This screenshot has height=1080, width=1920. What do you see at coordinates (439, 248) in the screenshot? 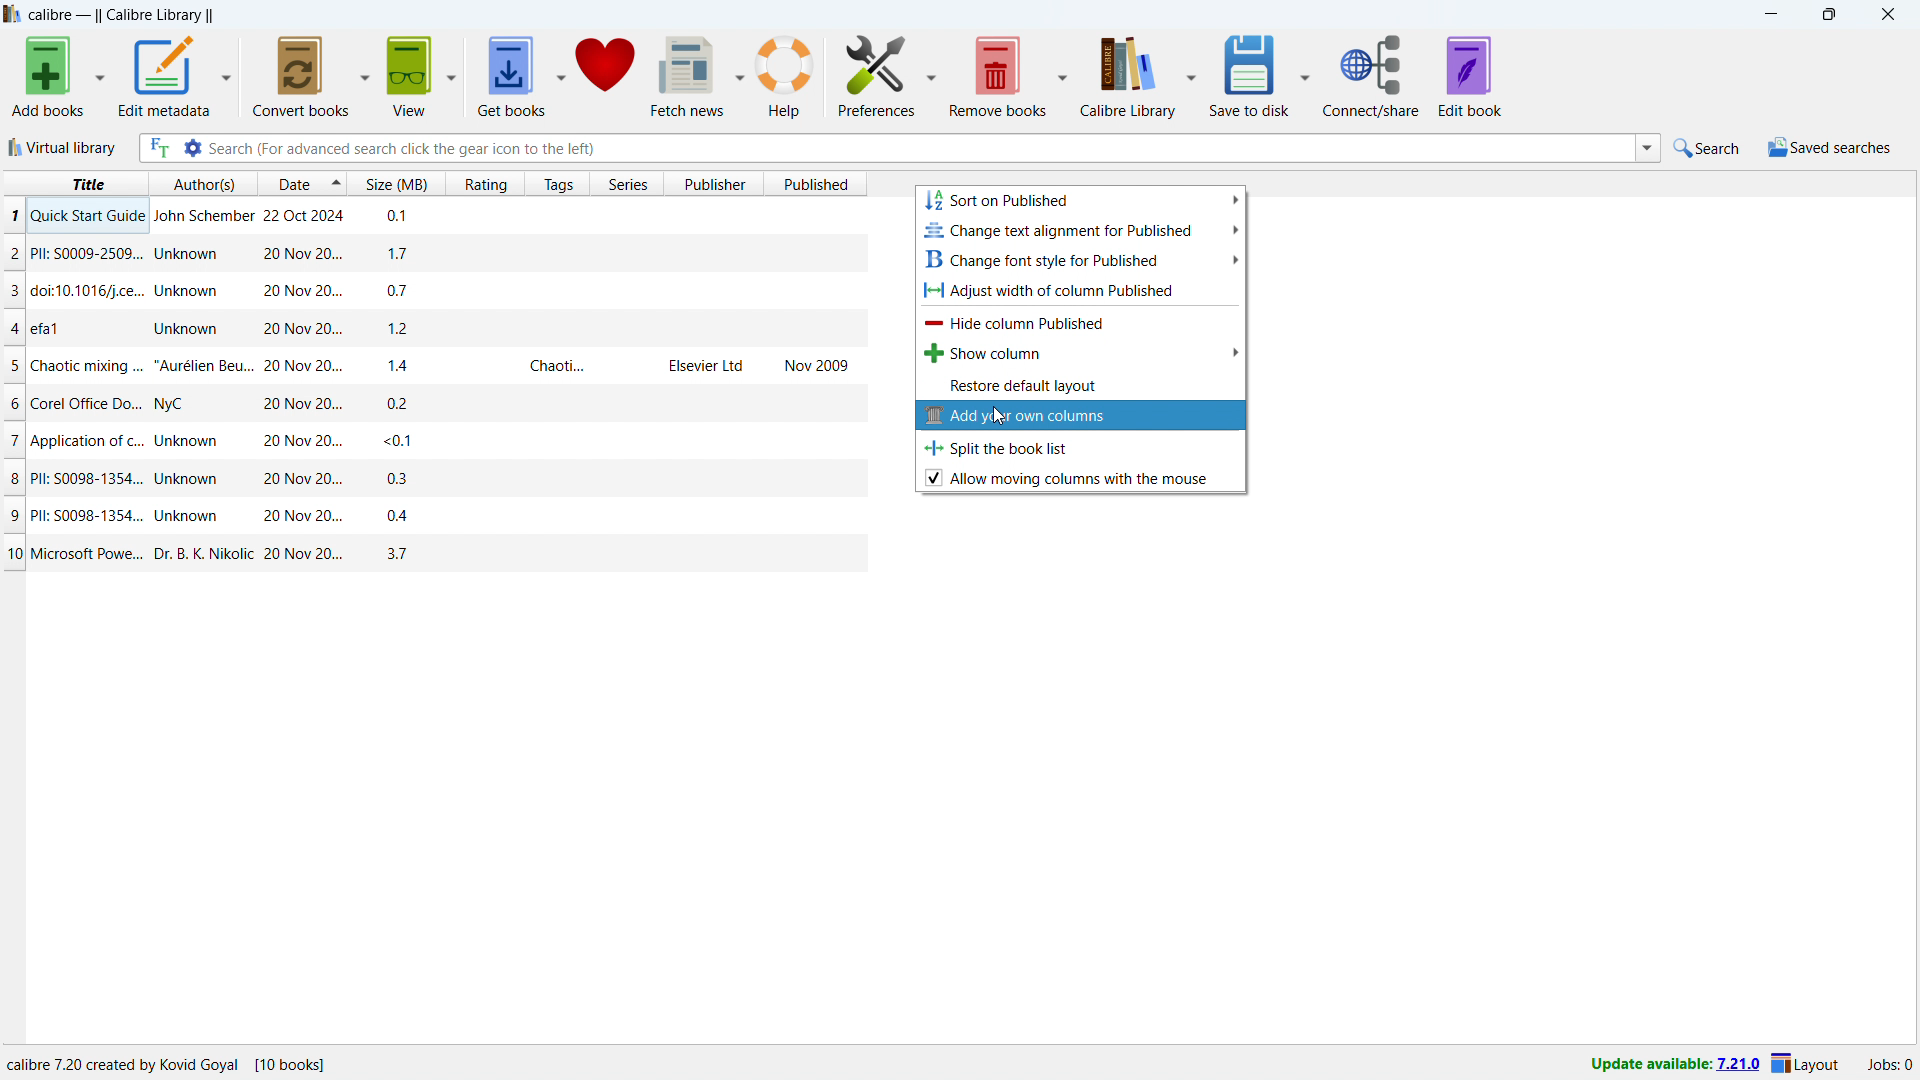
I see `2 Pll: S0009-2509... Unknown 20 Nov 20... 17` at bounding box center [439, 248].